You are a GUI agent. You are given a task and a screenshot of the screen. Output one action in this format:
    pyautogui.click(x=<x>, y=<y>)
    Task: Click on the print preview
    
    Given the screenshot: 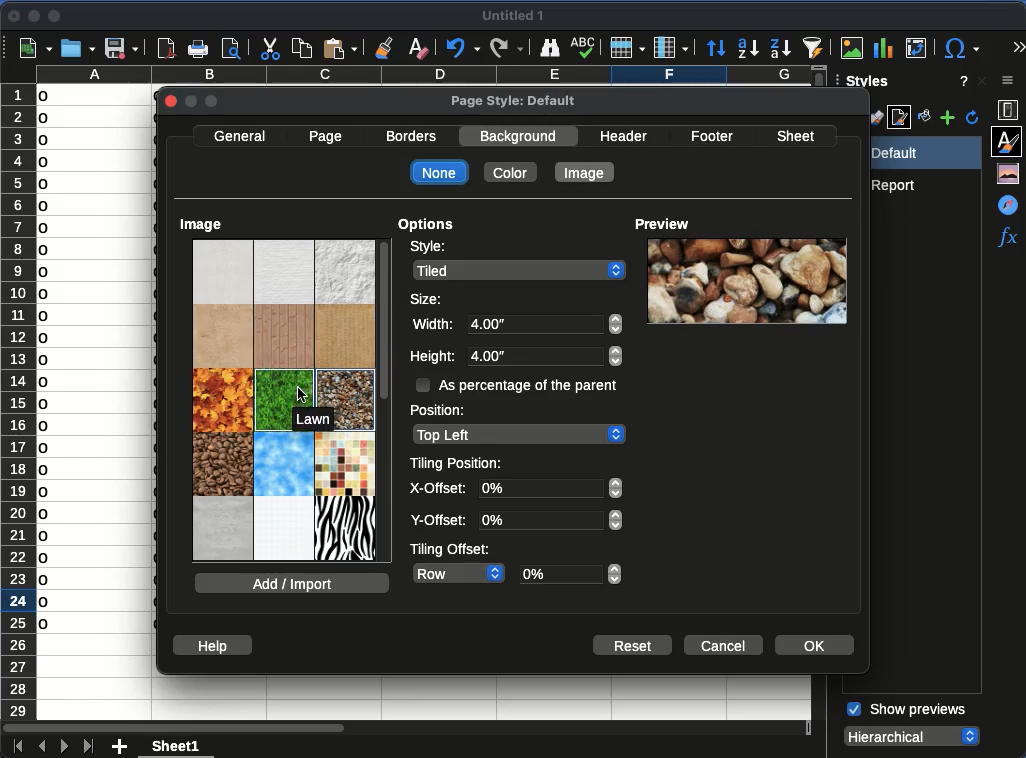 What is the action you would take?
    pyautogui.click(x=233, y=47)
    